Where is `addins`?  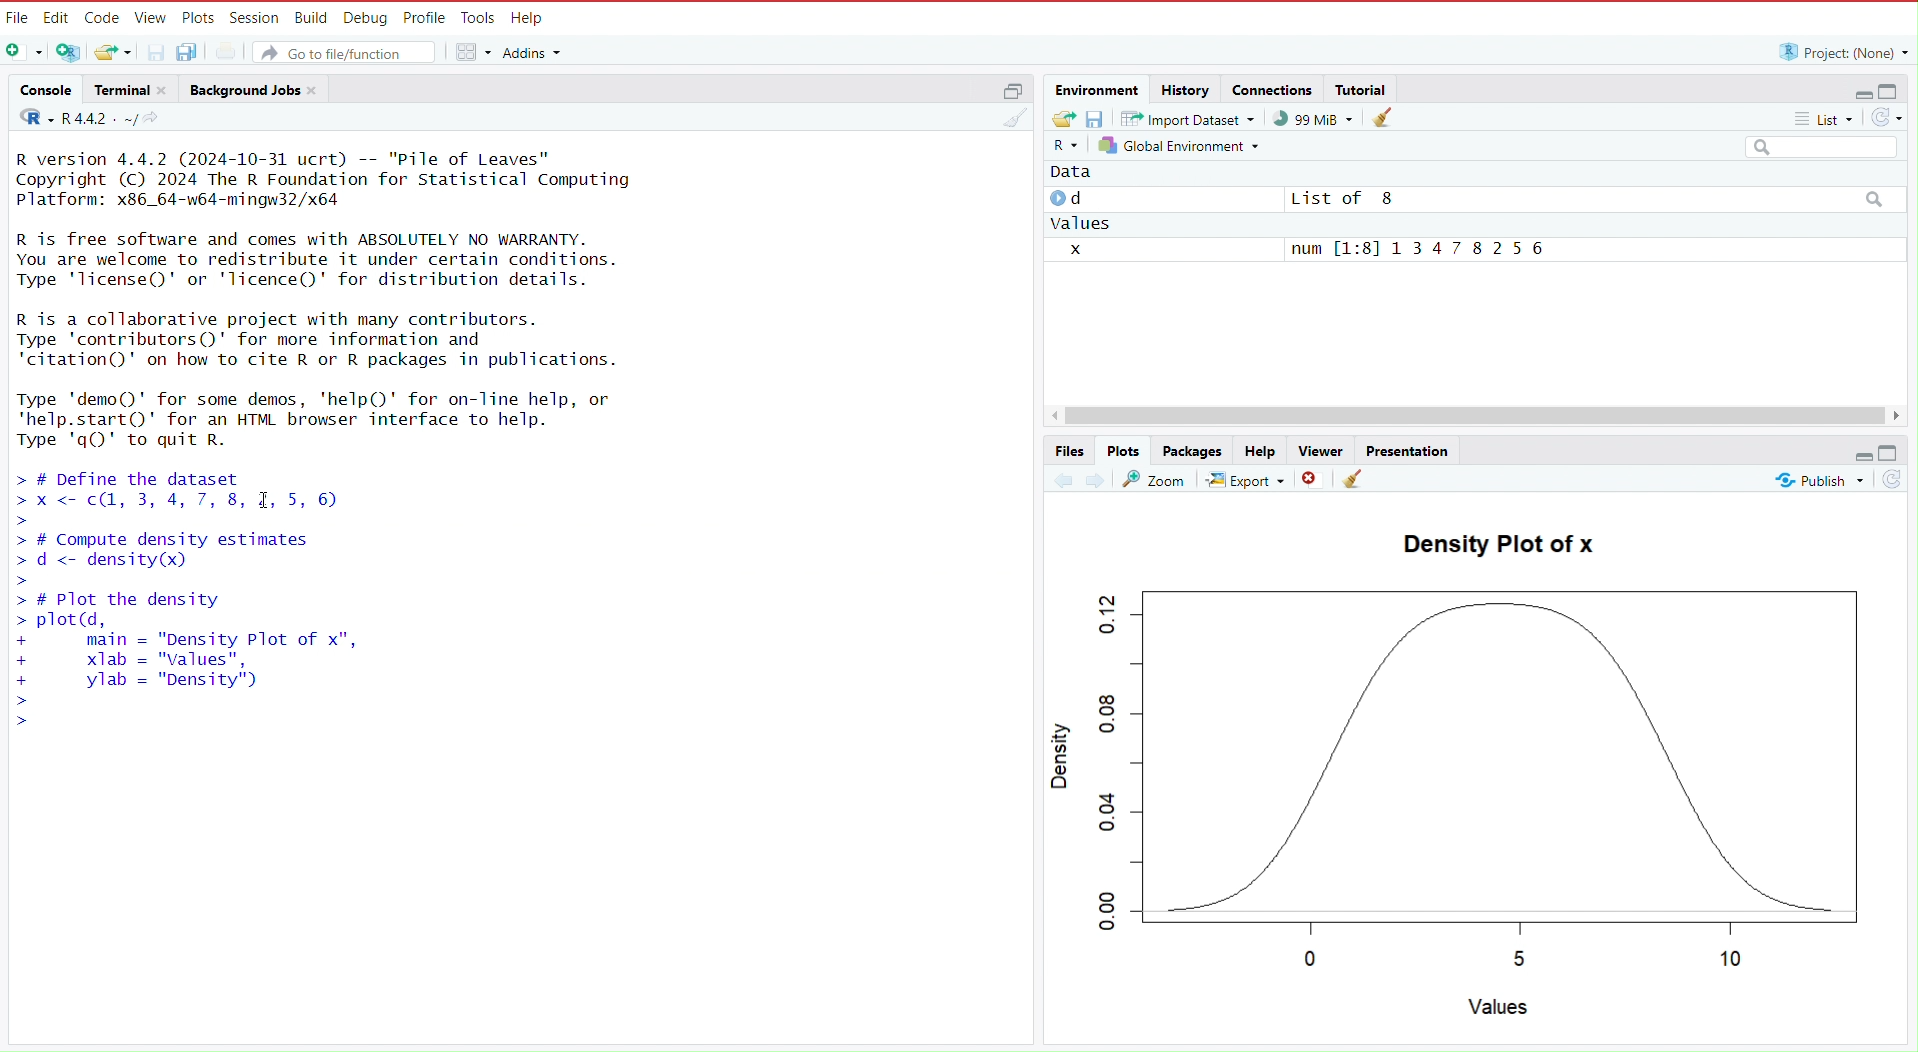
addins is located at coordinates (536, 52).